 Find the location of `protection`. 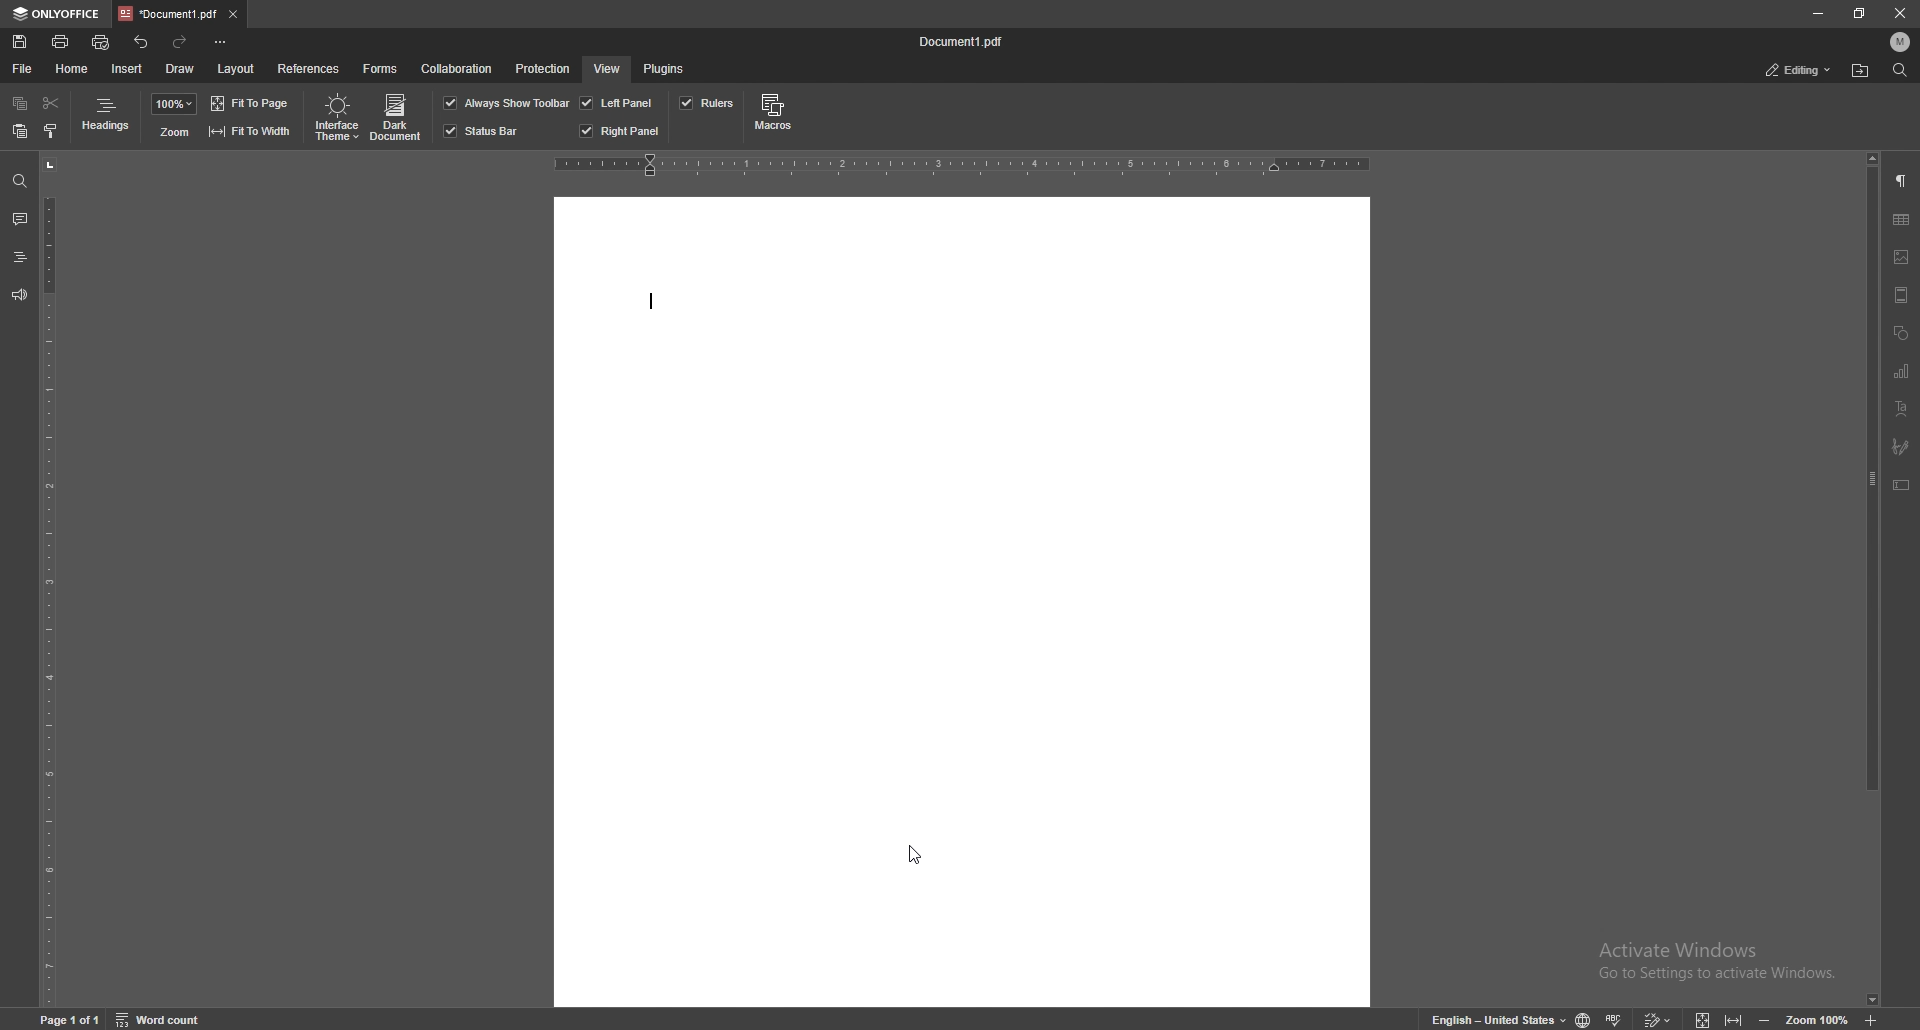

protection is located at coordinates (543, 67).